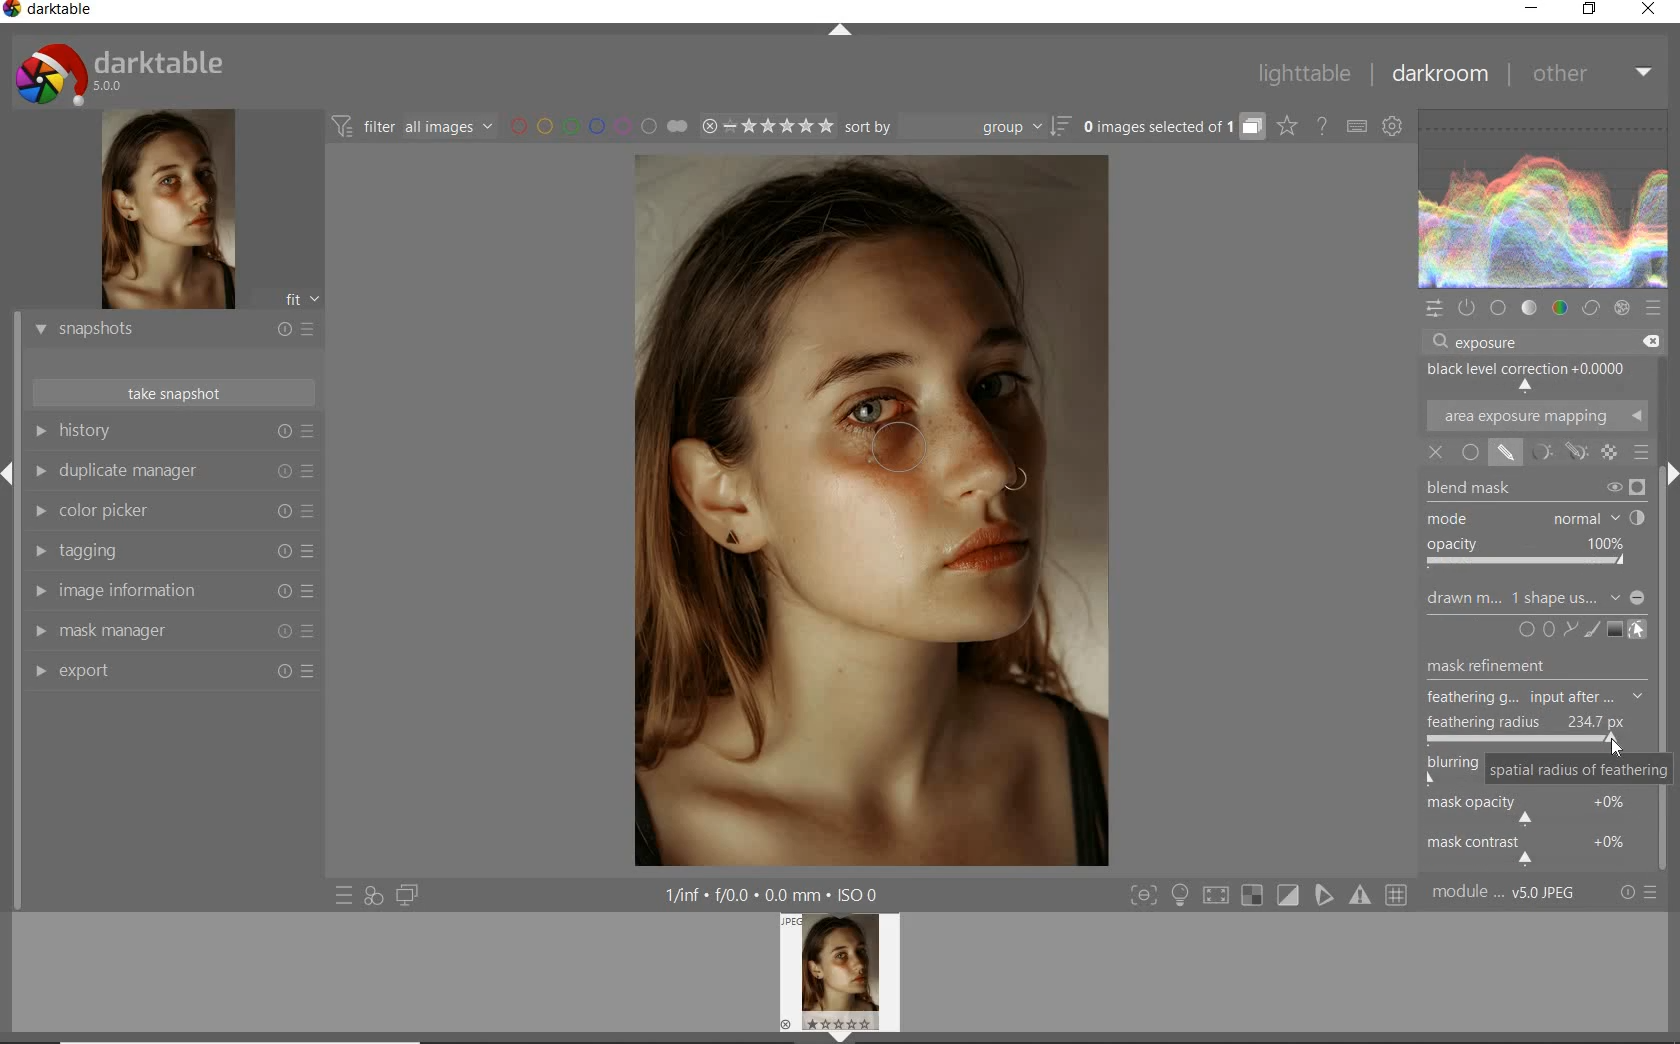 The image size is (1680, 1044). What do you see at coordinates (1529, 308) in the screenshot?
I see `tone` at bounding box center [1529, 308].